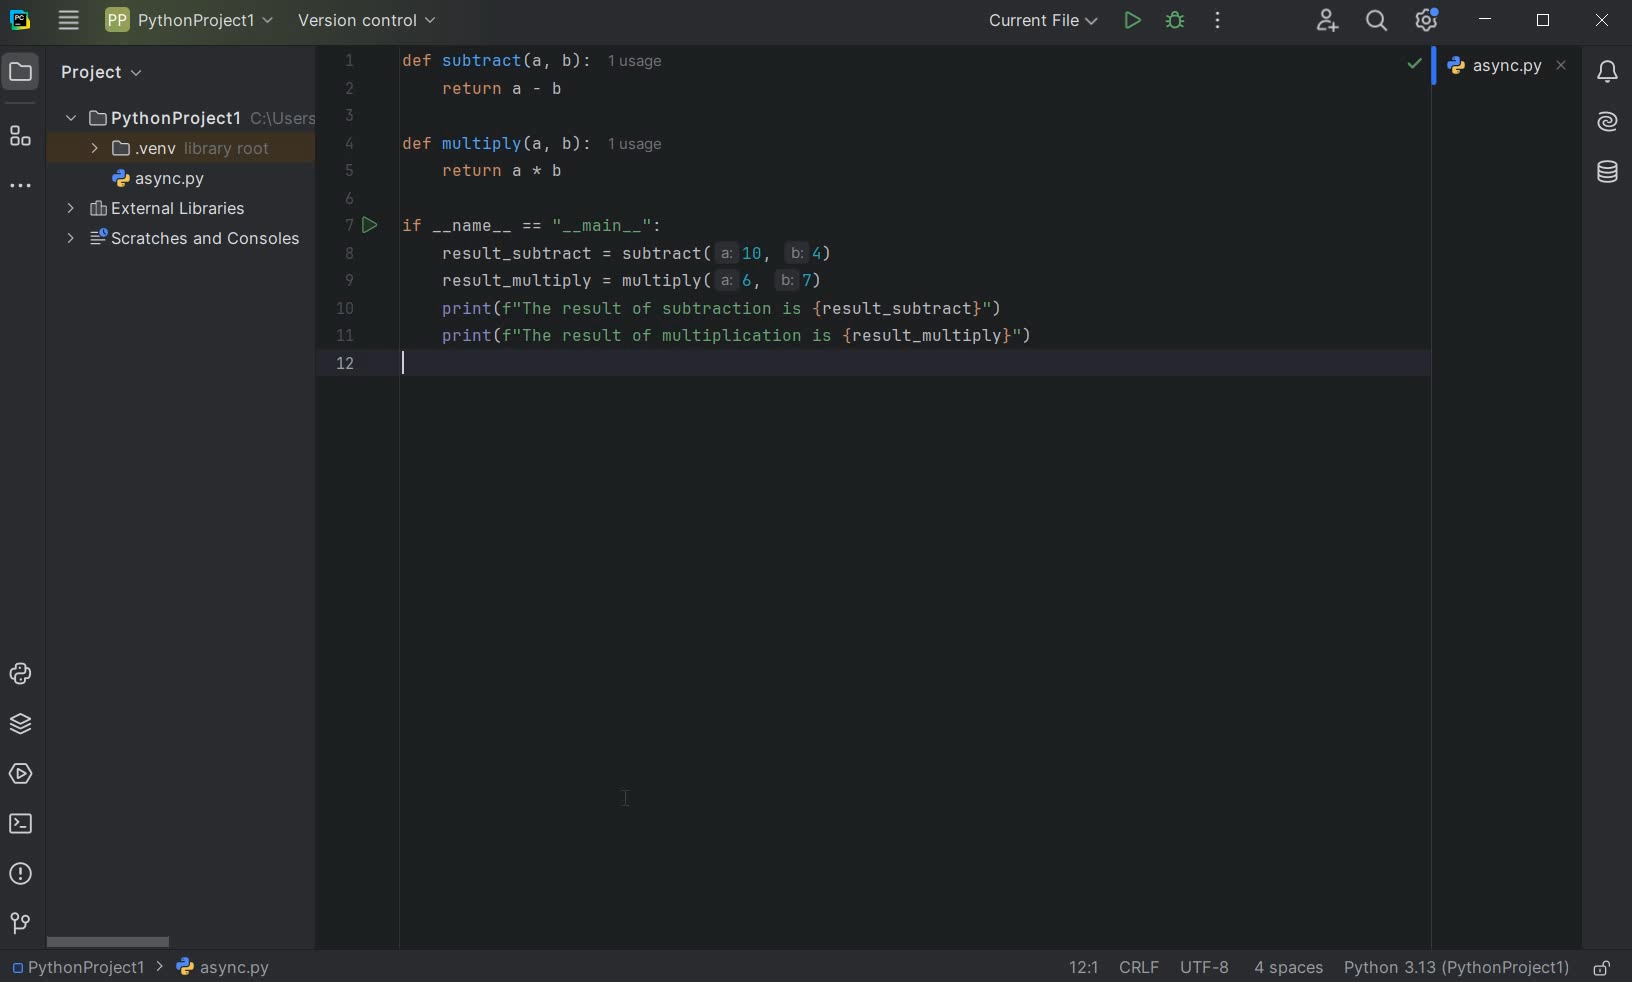 This screenshot has height=982, width=1632. I want to click on external libraries, so click(166, 211).